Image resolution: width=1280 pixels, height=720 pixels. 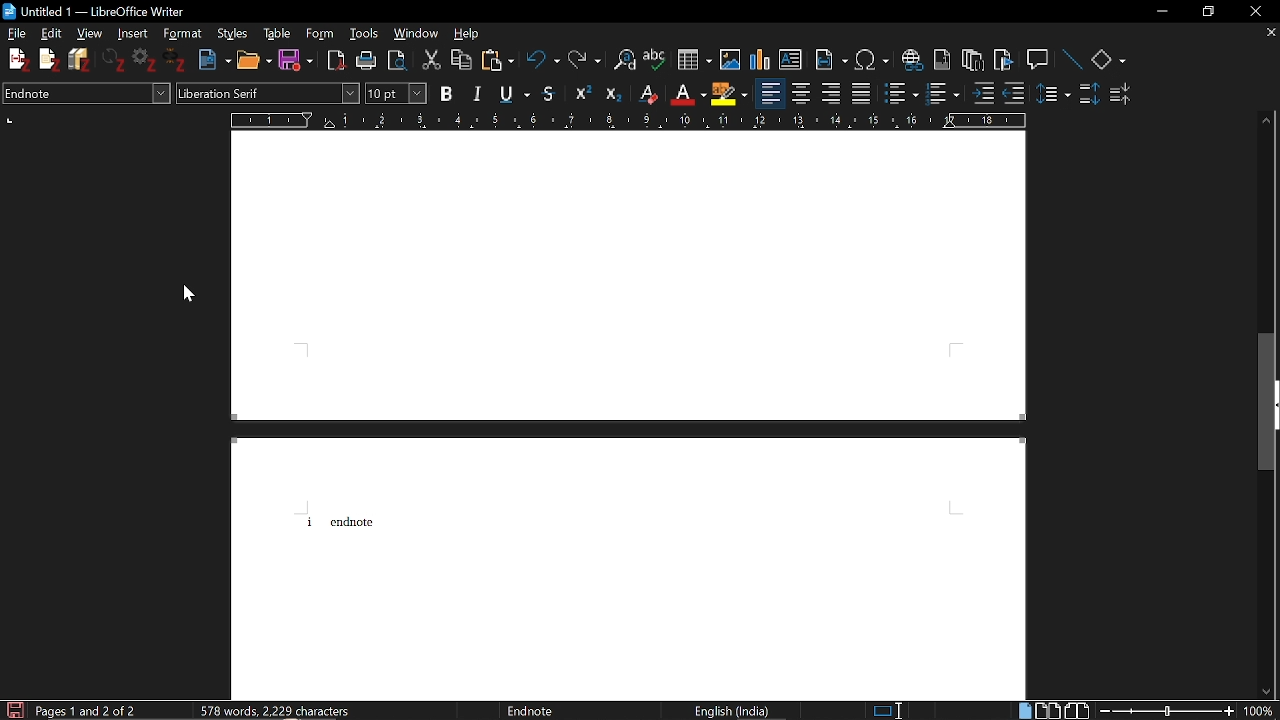 What do you see at coordinates (627, 121) in the screenshot?
I see `Scale` at bounding box center [627, 121].